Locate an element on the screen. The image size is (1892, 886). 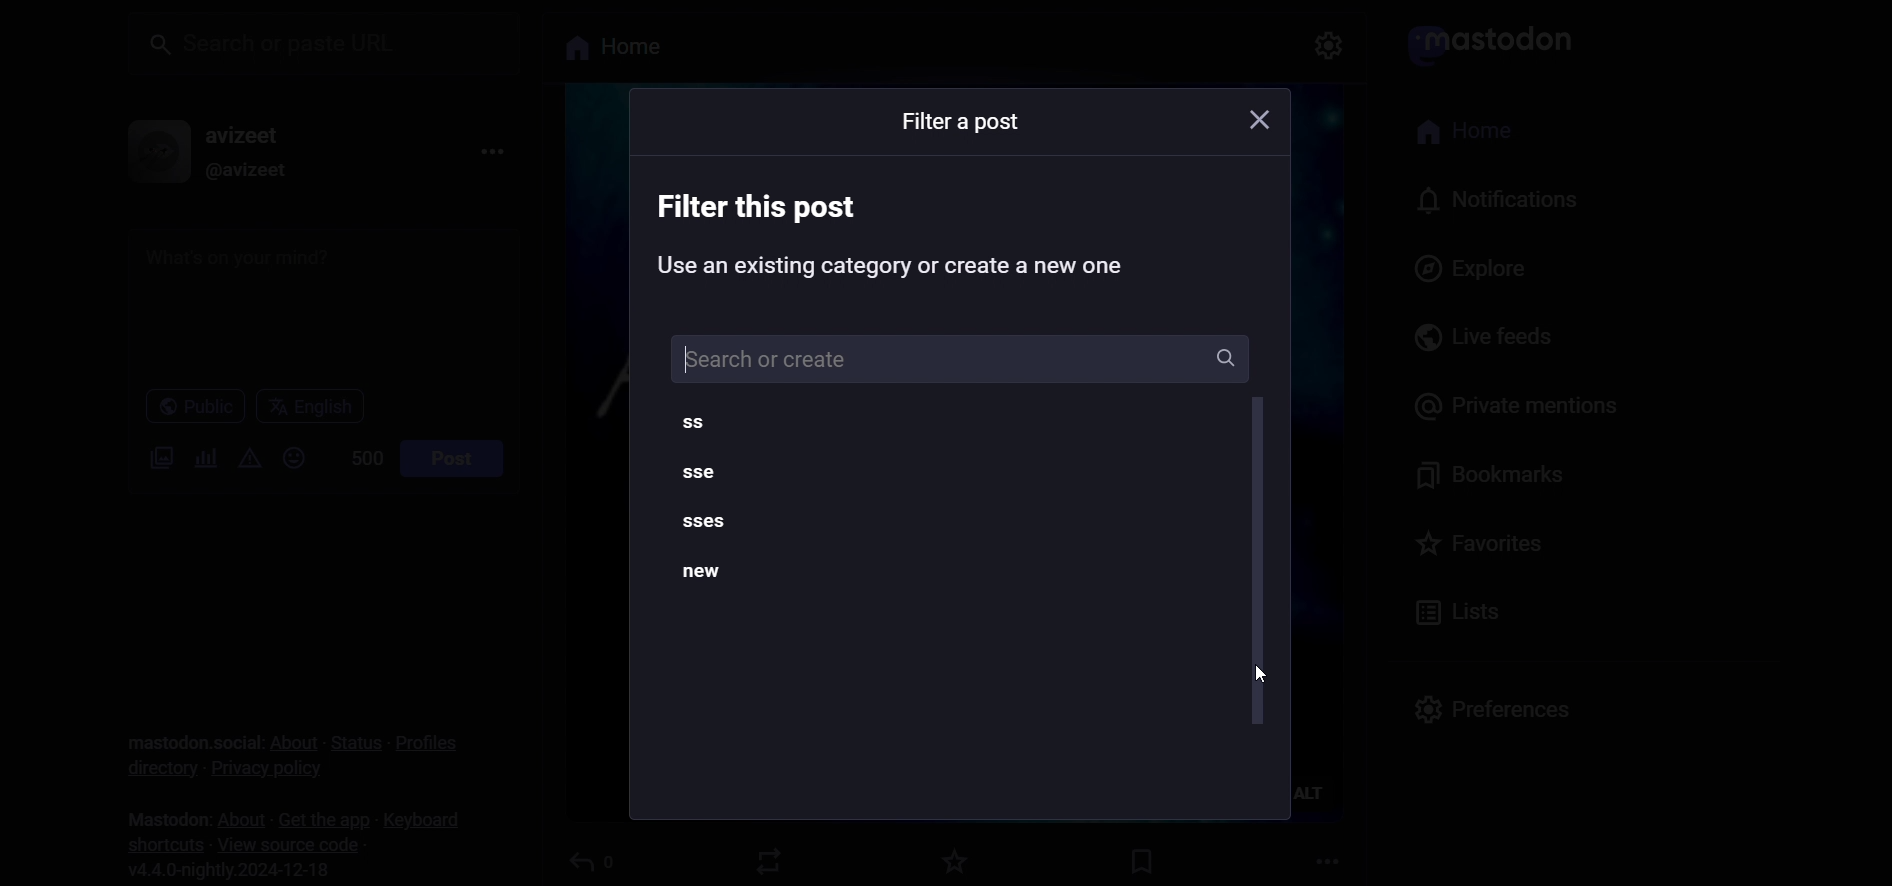
close is located at coordinates (1252, 123).